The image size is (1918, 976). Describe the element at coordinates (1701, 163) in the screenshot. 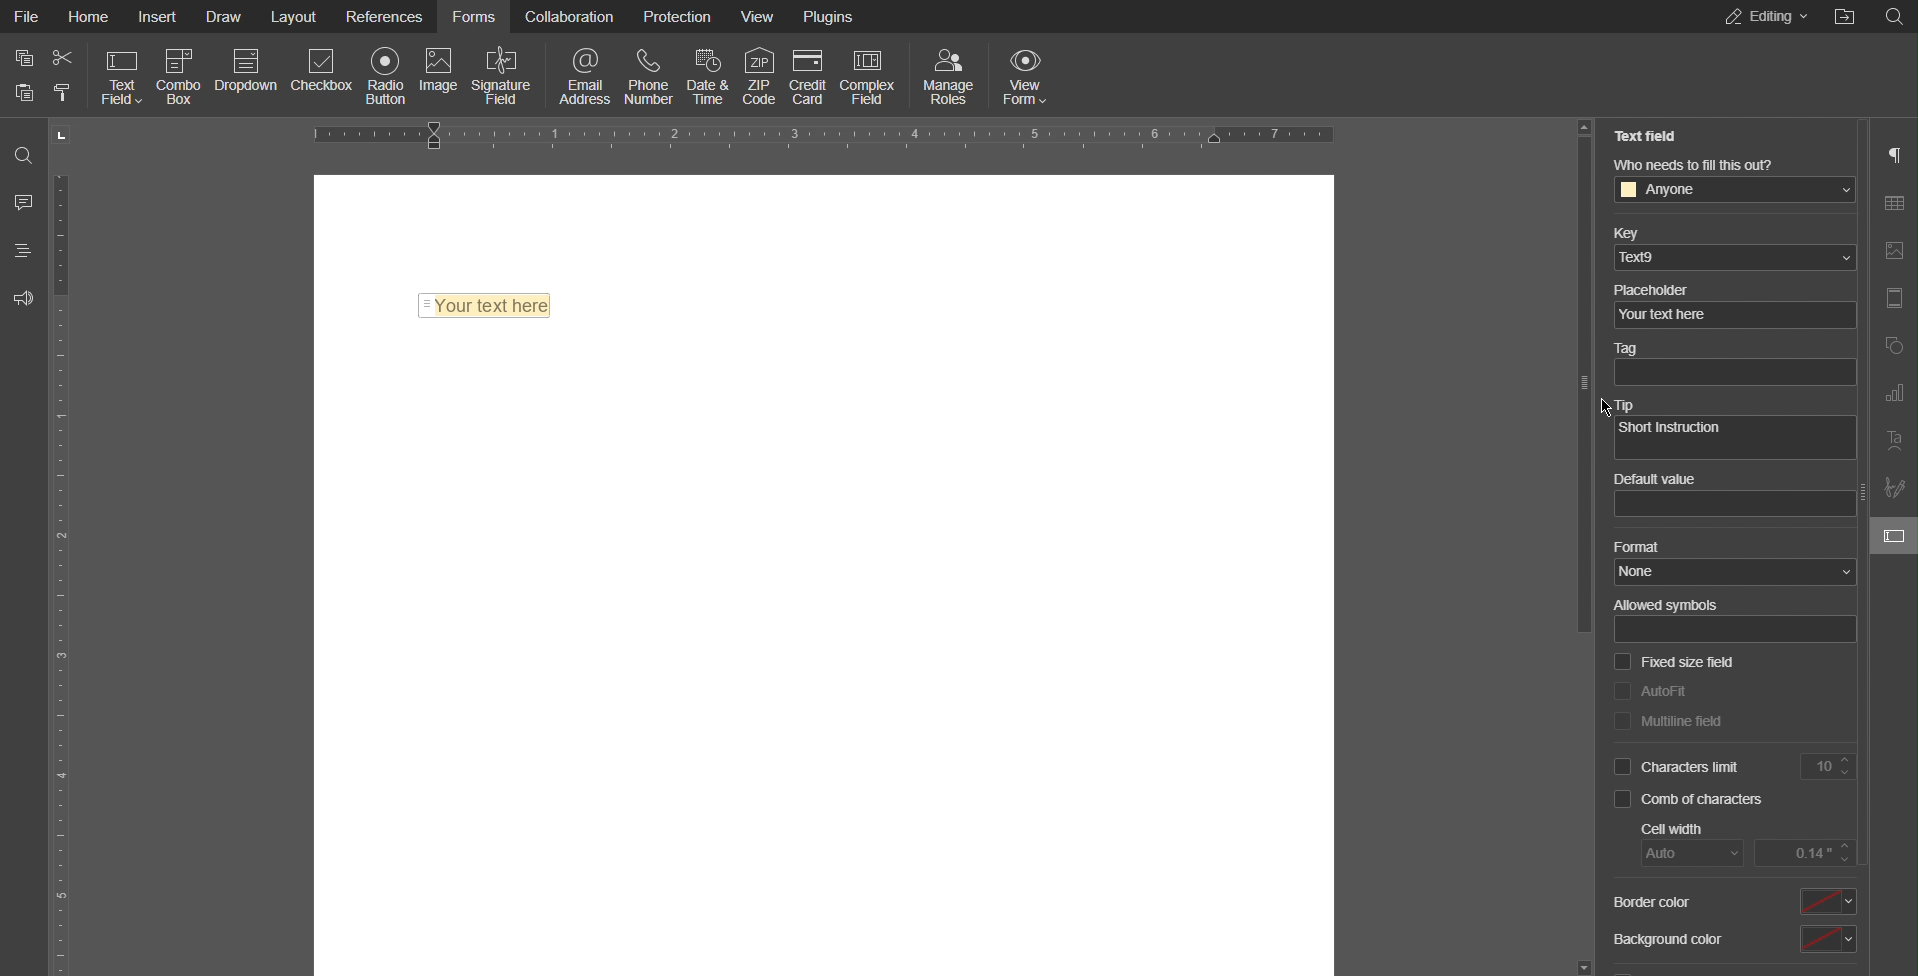

I see `Who needs to fill this out` at that location.